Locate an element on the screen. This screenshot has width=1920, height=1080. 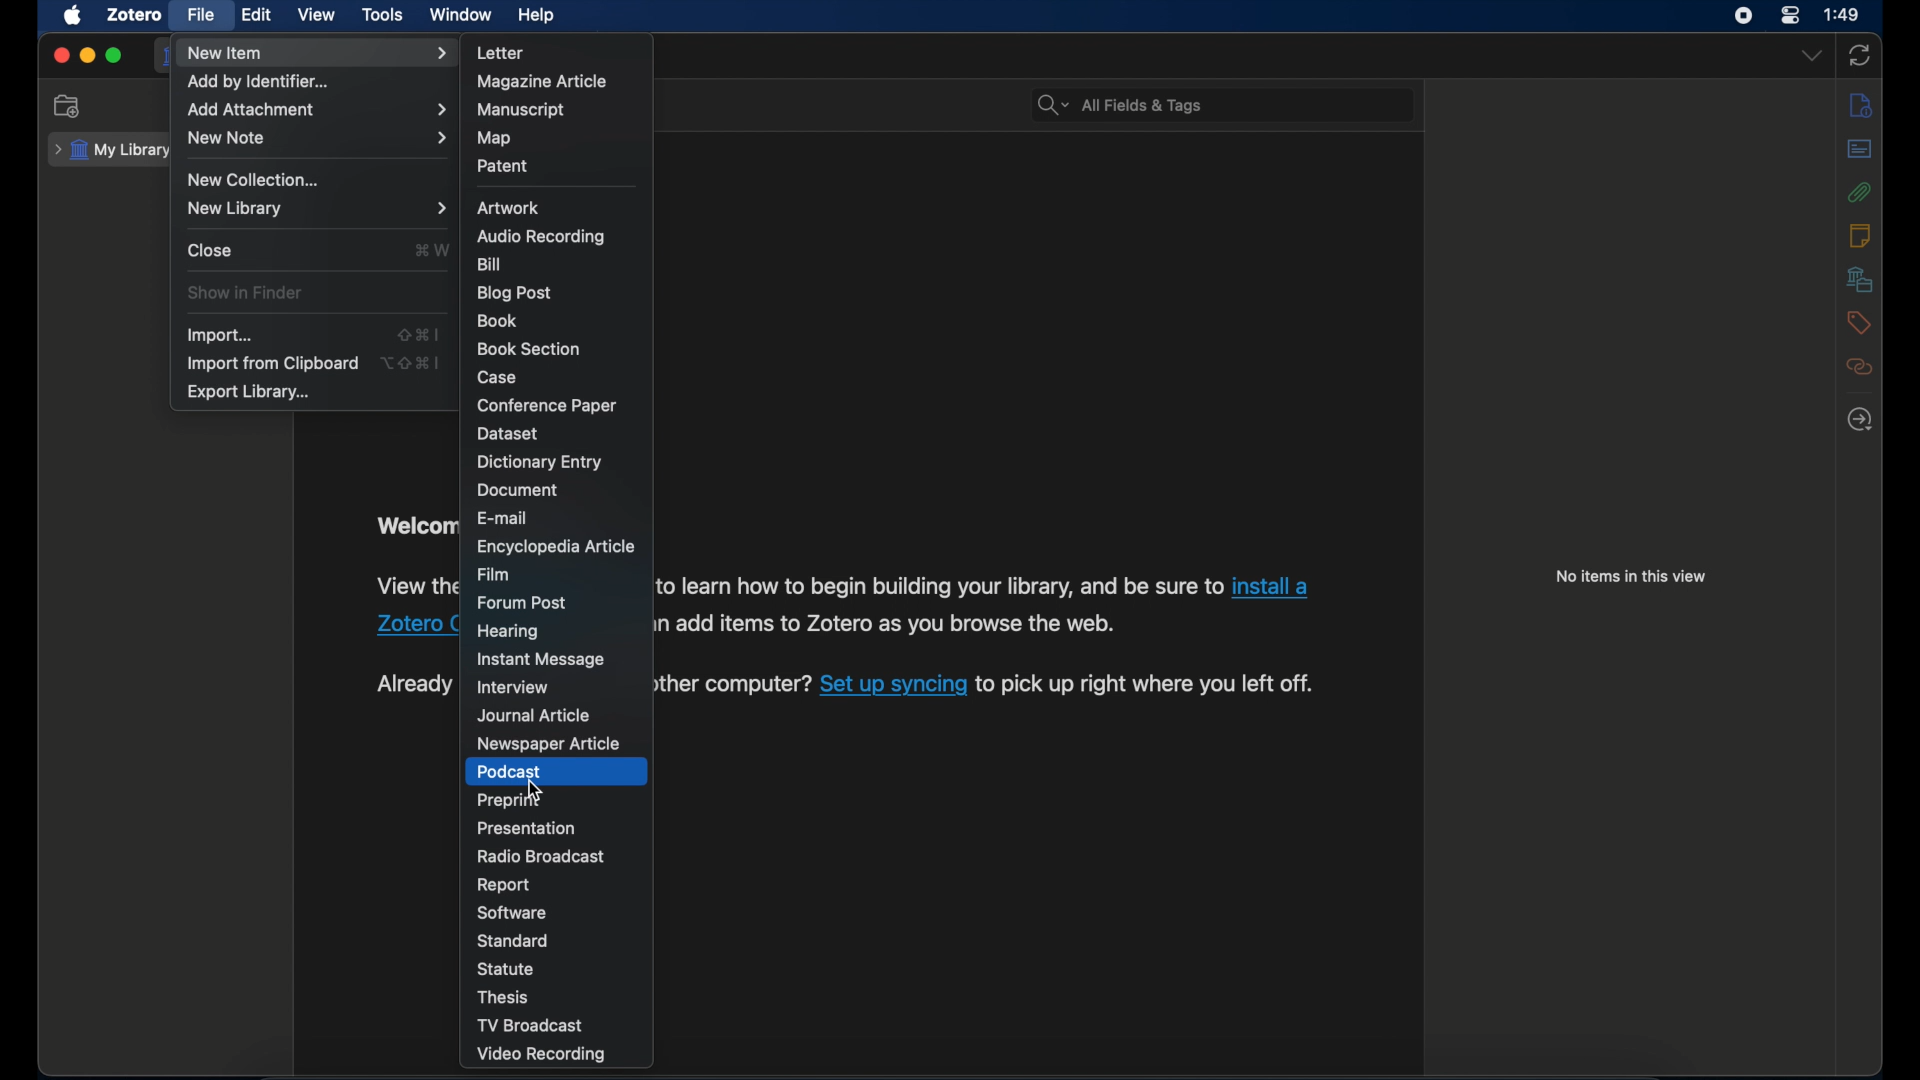
conference paper is located at coordinates (546, 405).